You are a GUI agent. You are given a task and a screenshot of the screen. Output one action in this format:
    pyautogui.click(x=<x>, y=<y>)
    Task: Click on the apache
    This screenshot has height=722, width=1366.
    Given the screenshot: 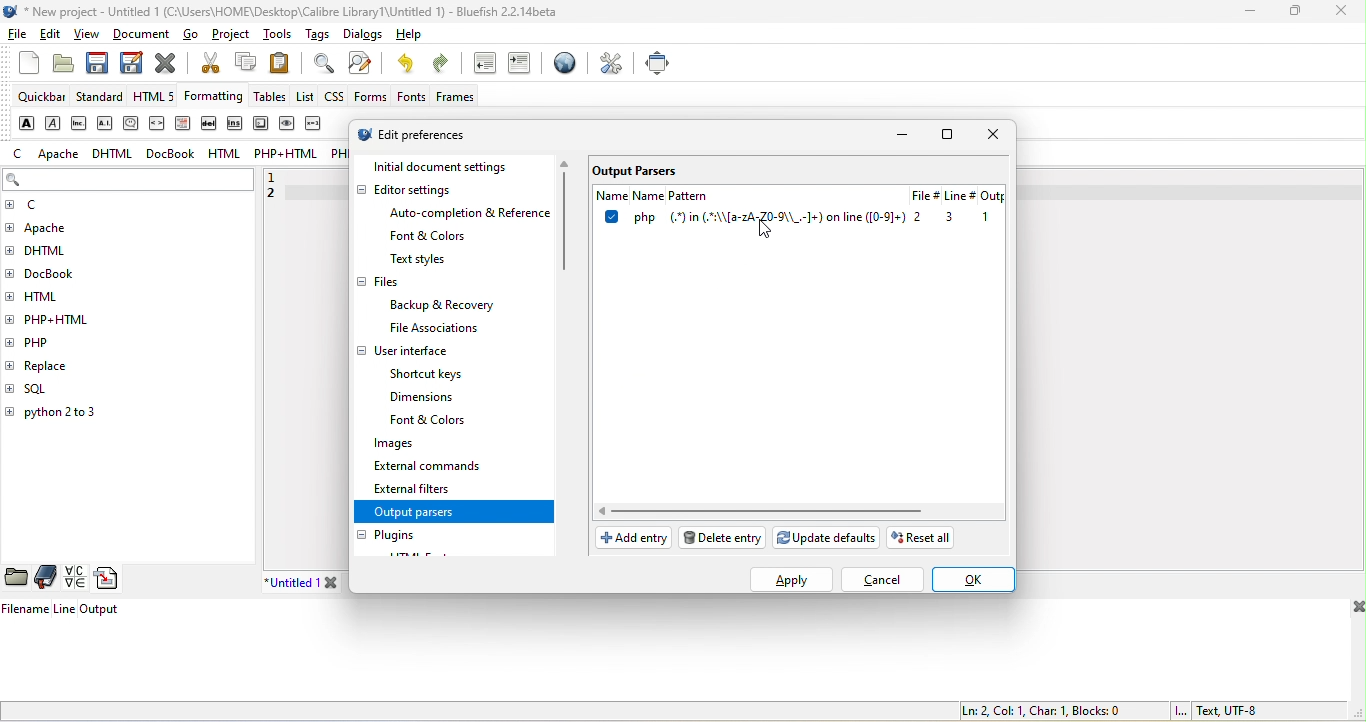 What is the action you would take?
    pyautogui.click(x=62, y=228)
    